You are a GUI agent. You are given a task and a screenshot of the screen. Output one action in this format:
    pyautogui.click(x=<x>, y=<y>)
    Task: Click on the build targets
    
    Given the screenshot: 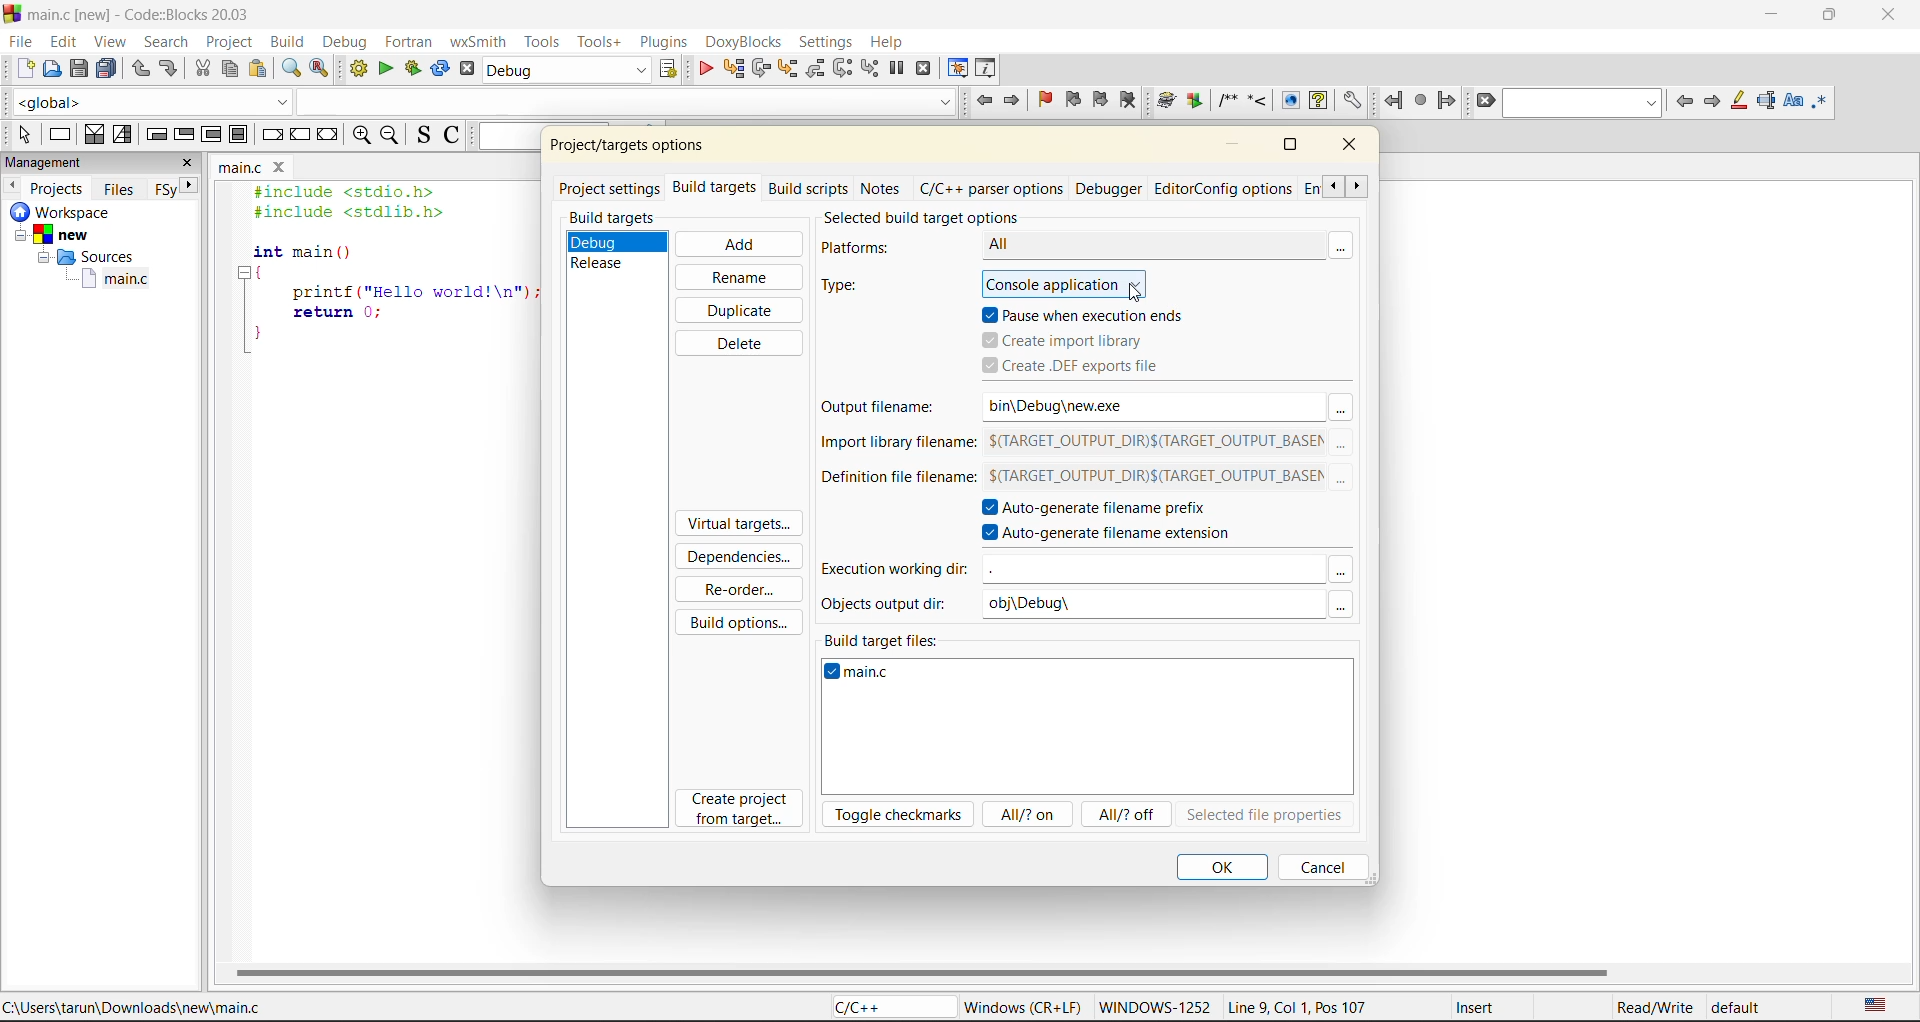 What is the action you would take?
    pyautogui.click(x=718, y=190)
    